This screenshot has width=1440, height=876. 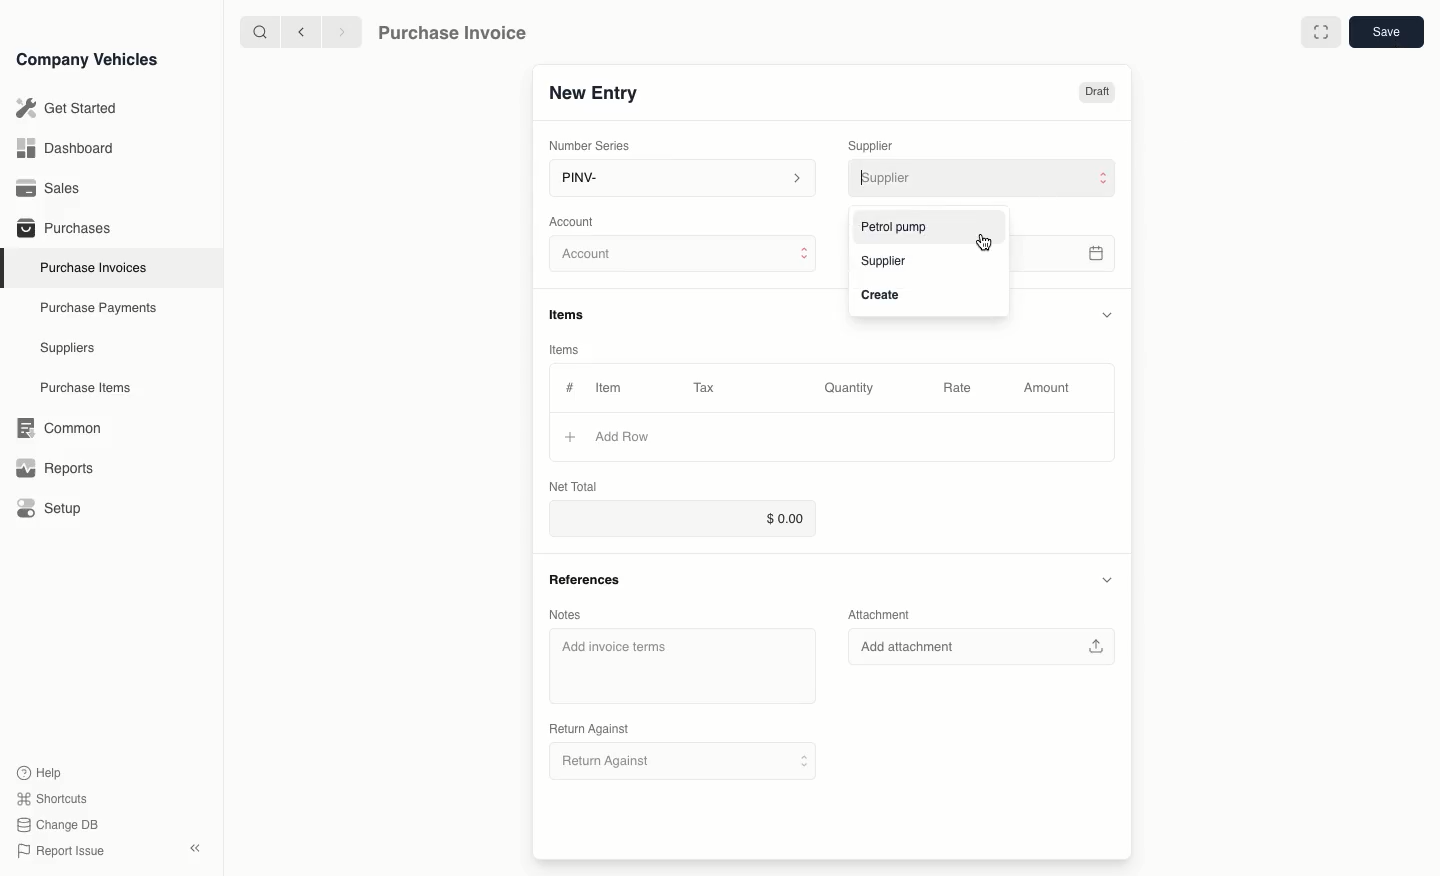 I want to click on Supplier, so click(x=884, y=143).